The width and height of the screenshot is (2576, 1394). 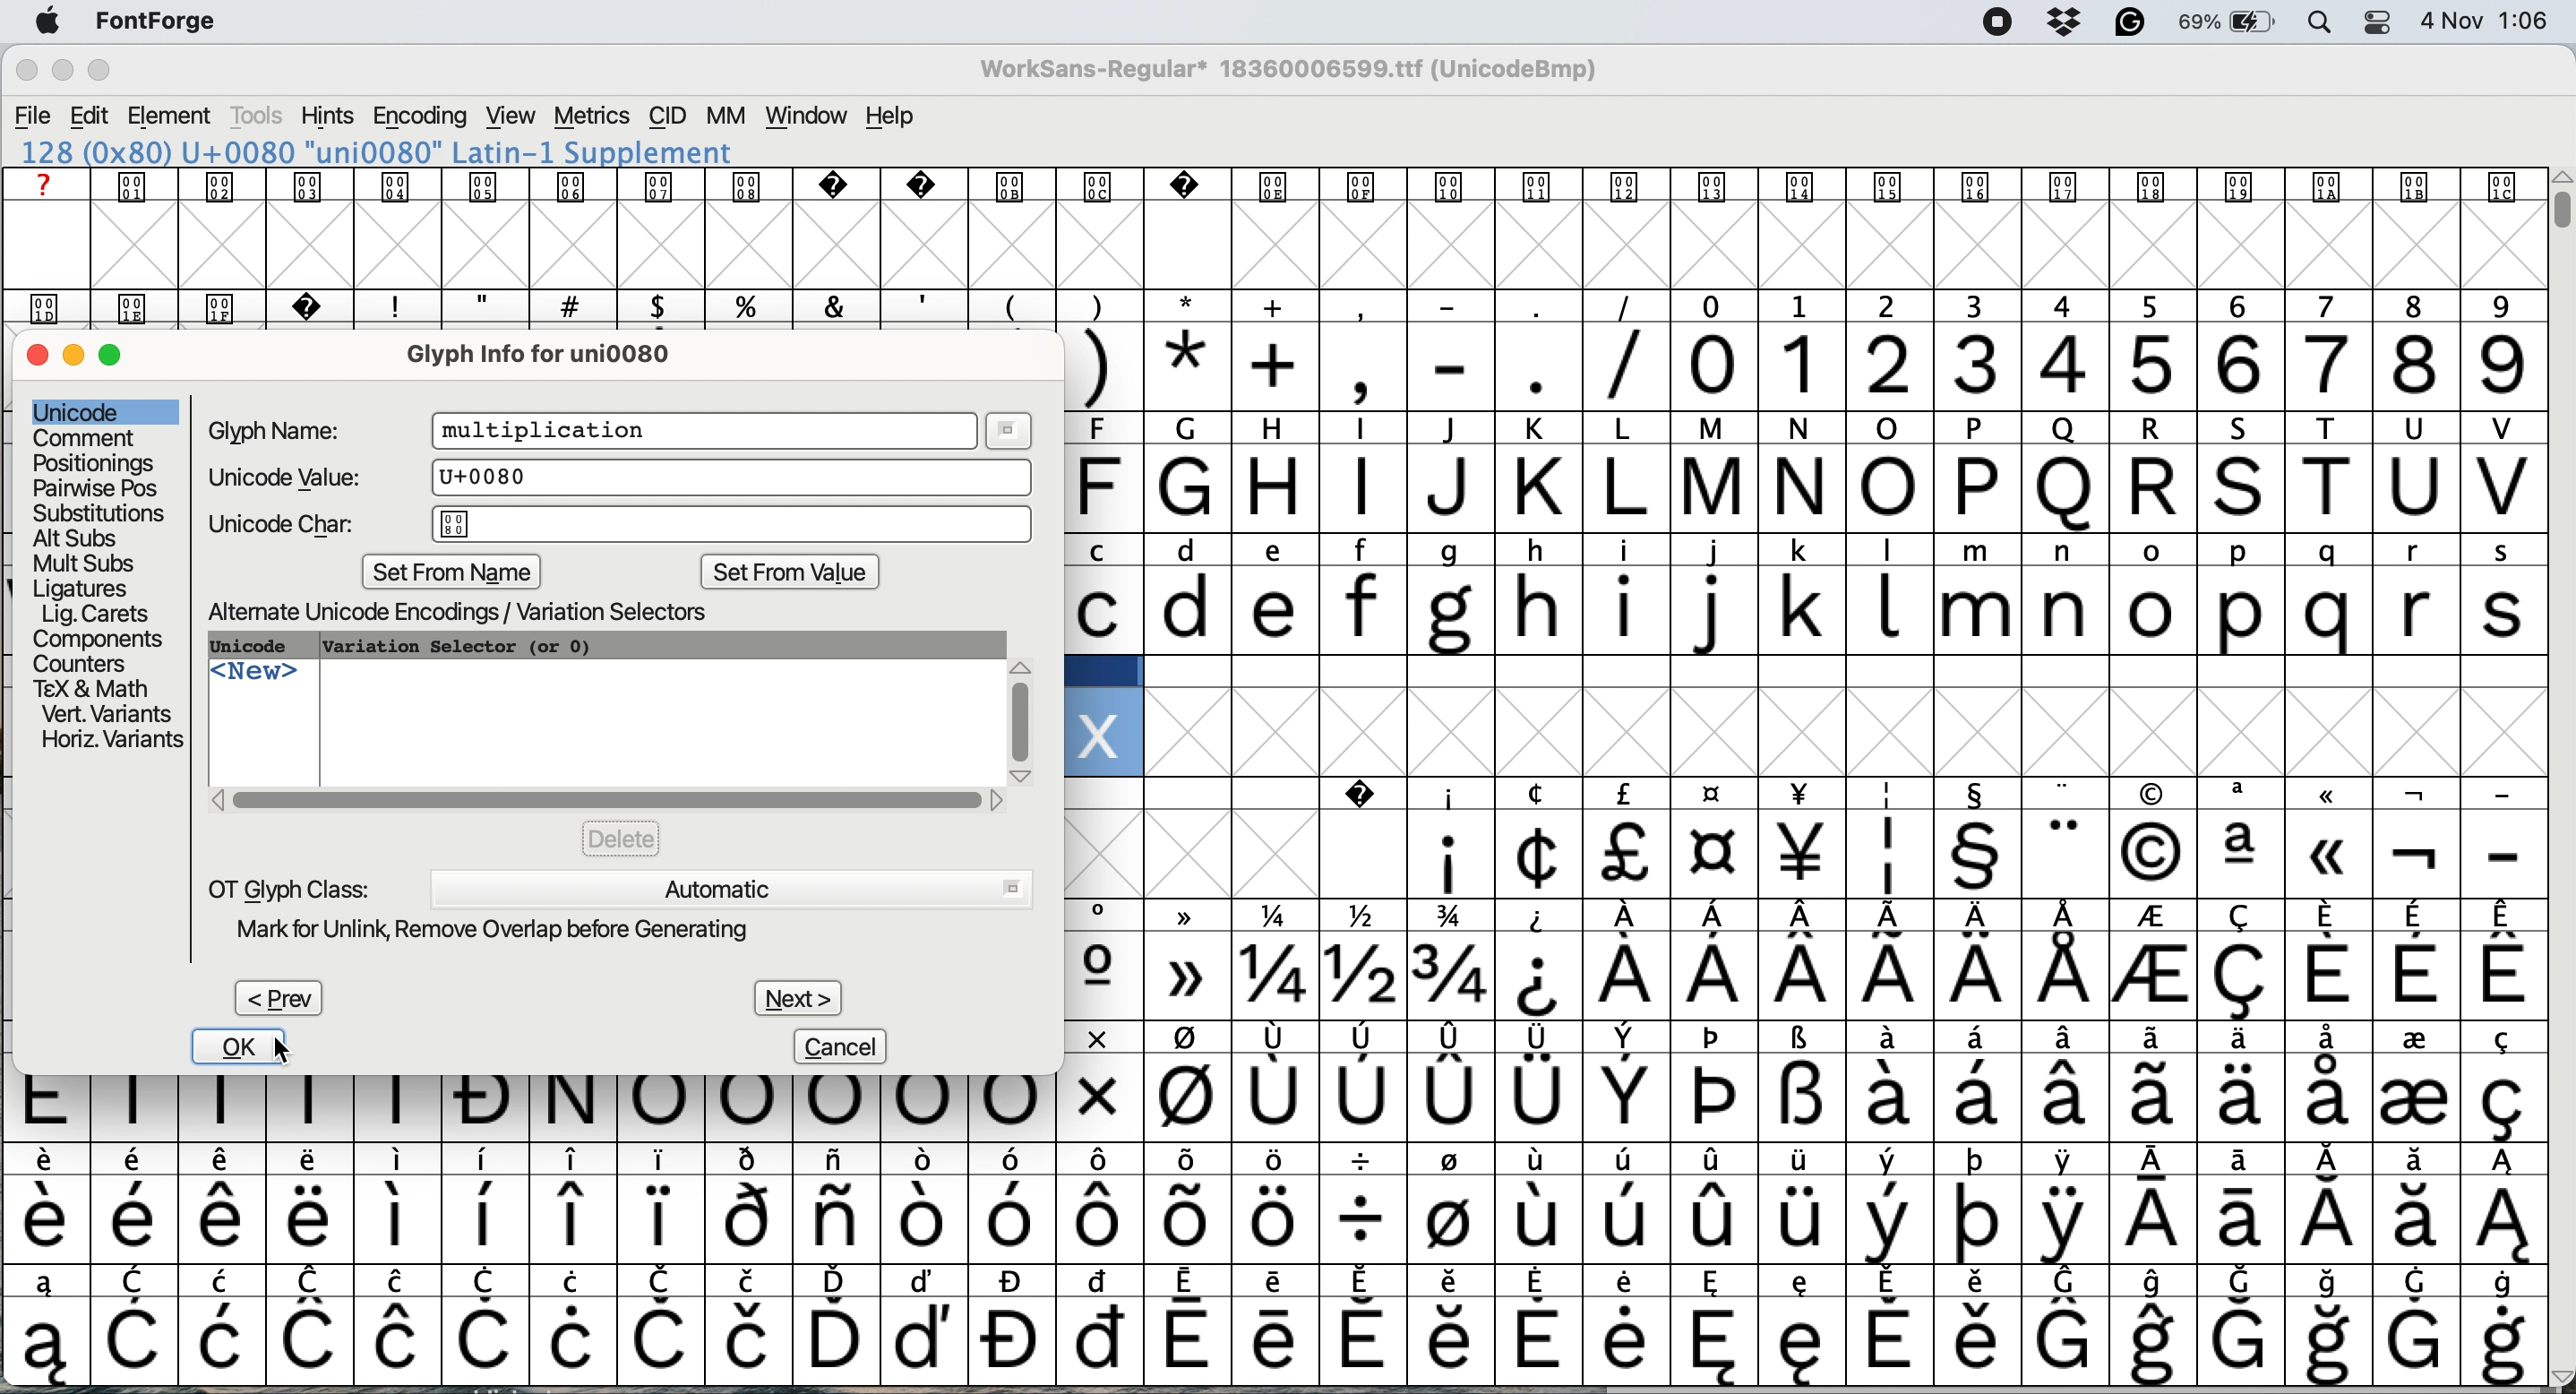 What do you see at coordinates (729, 887) in the screenshot?
I see `automatic` at bounding box center [729, 887].